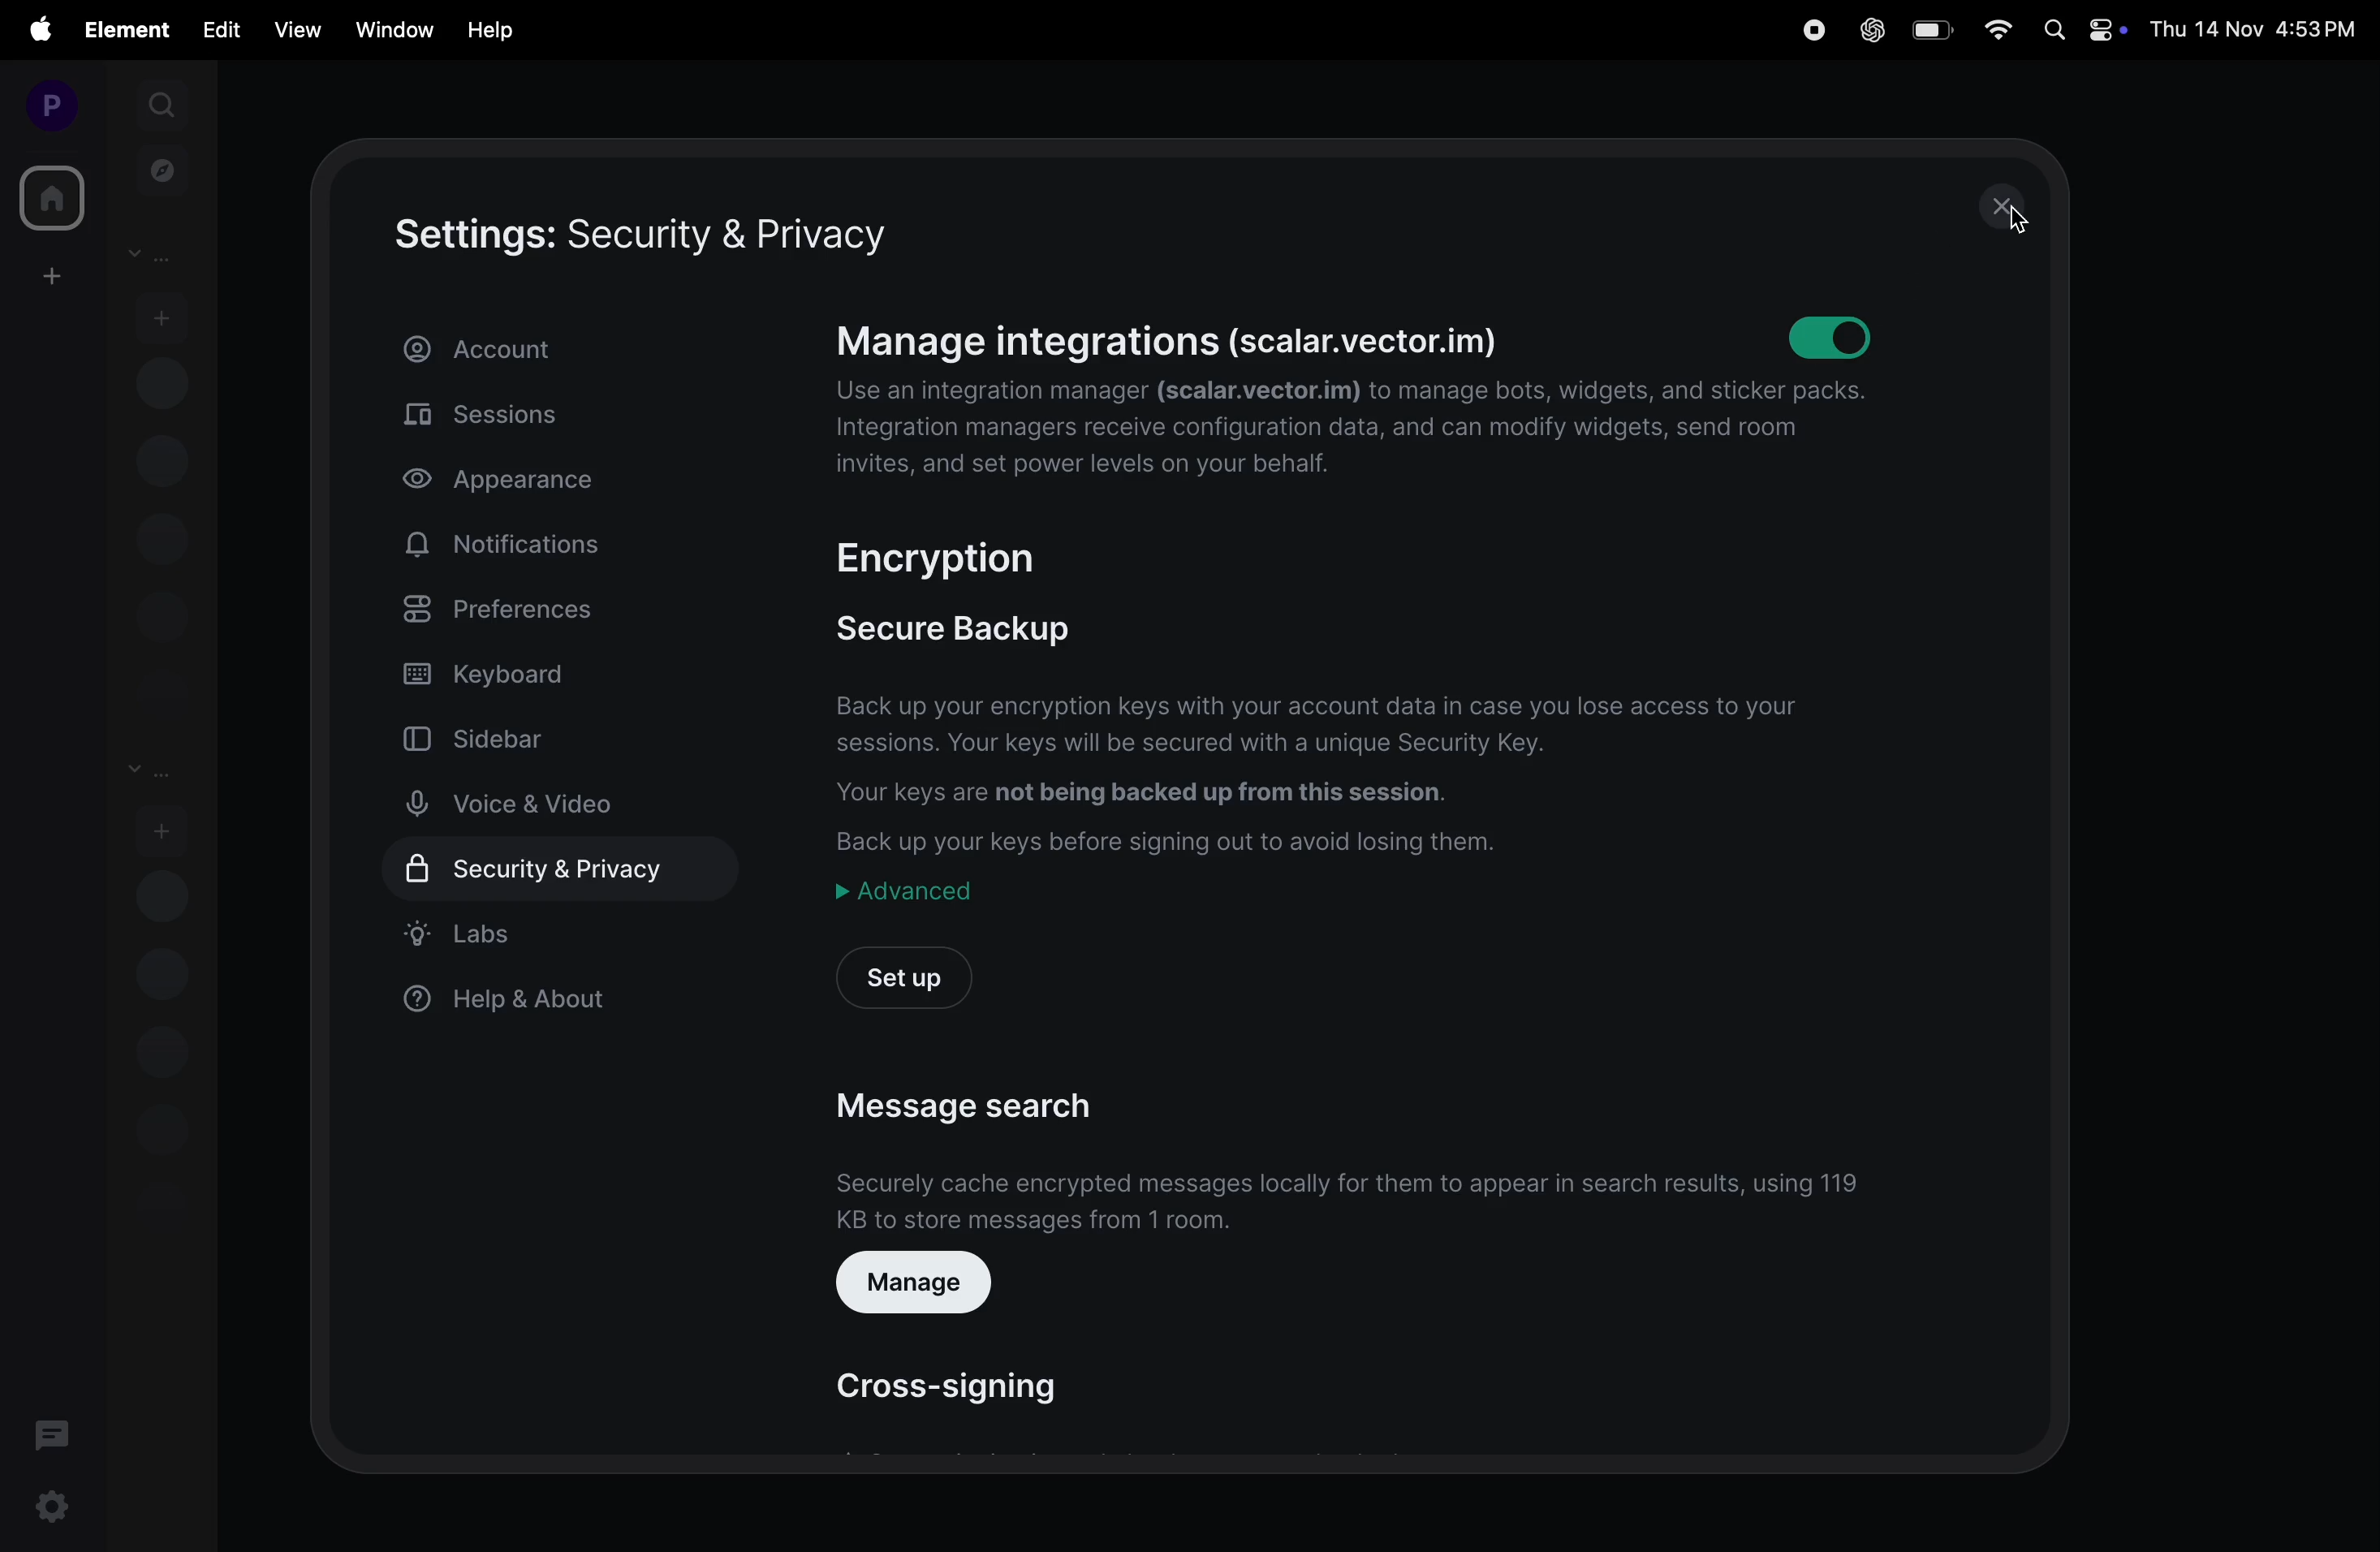 Image resolution: width=2380 pixels, height=1552 pixels. I want to click on scroll bar, so click(2044, 494).